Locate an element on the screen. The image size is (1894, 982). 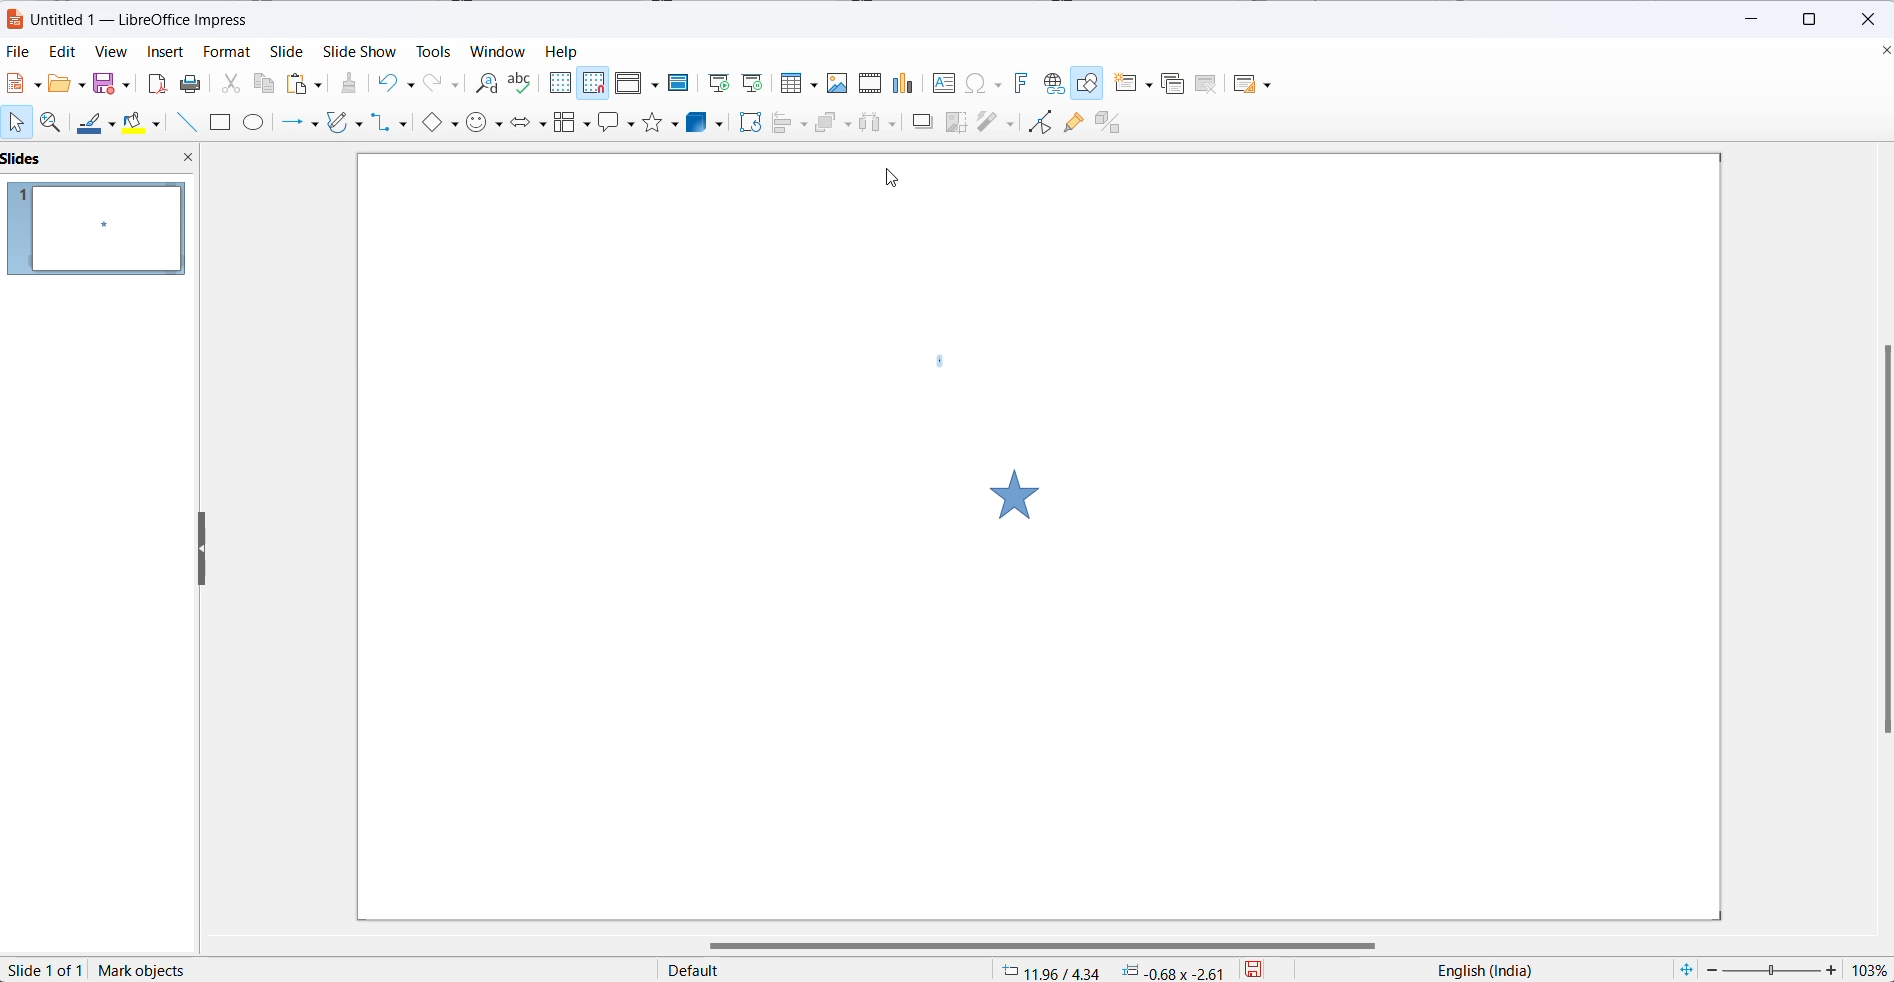
fit slide to current window is located at coordinates (1686, 969).